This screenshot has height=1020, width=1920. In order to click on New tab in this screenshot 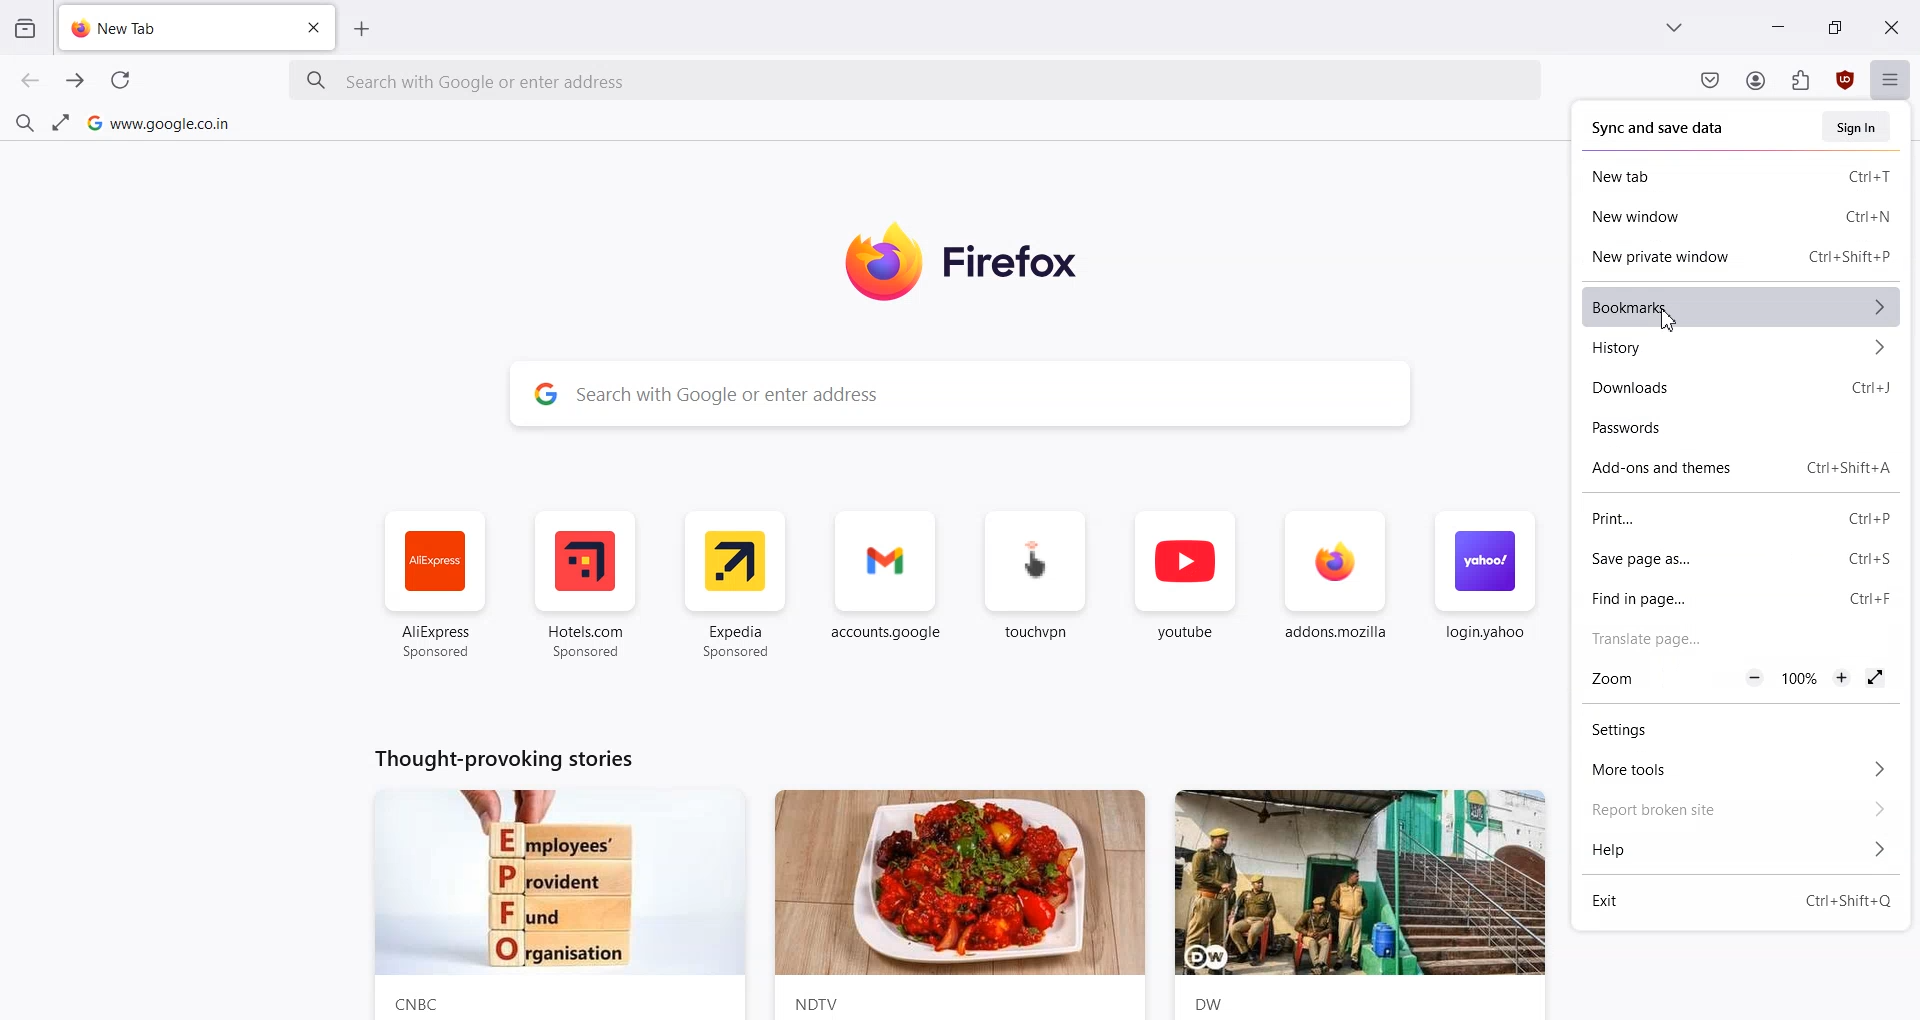, I will do `click(1681, 177)`.